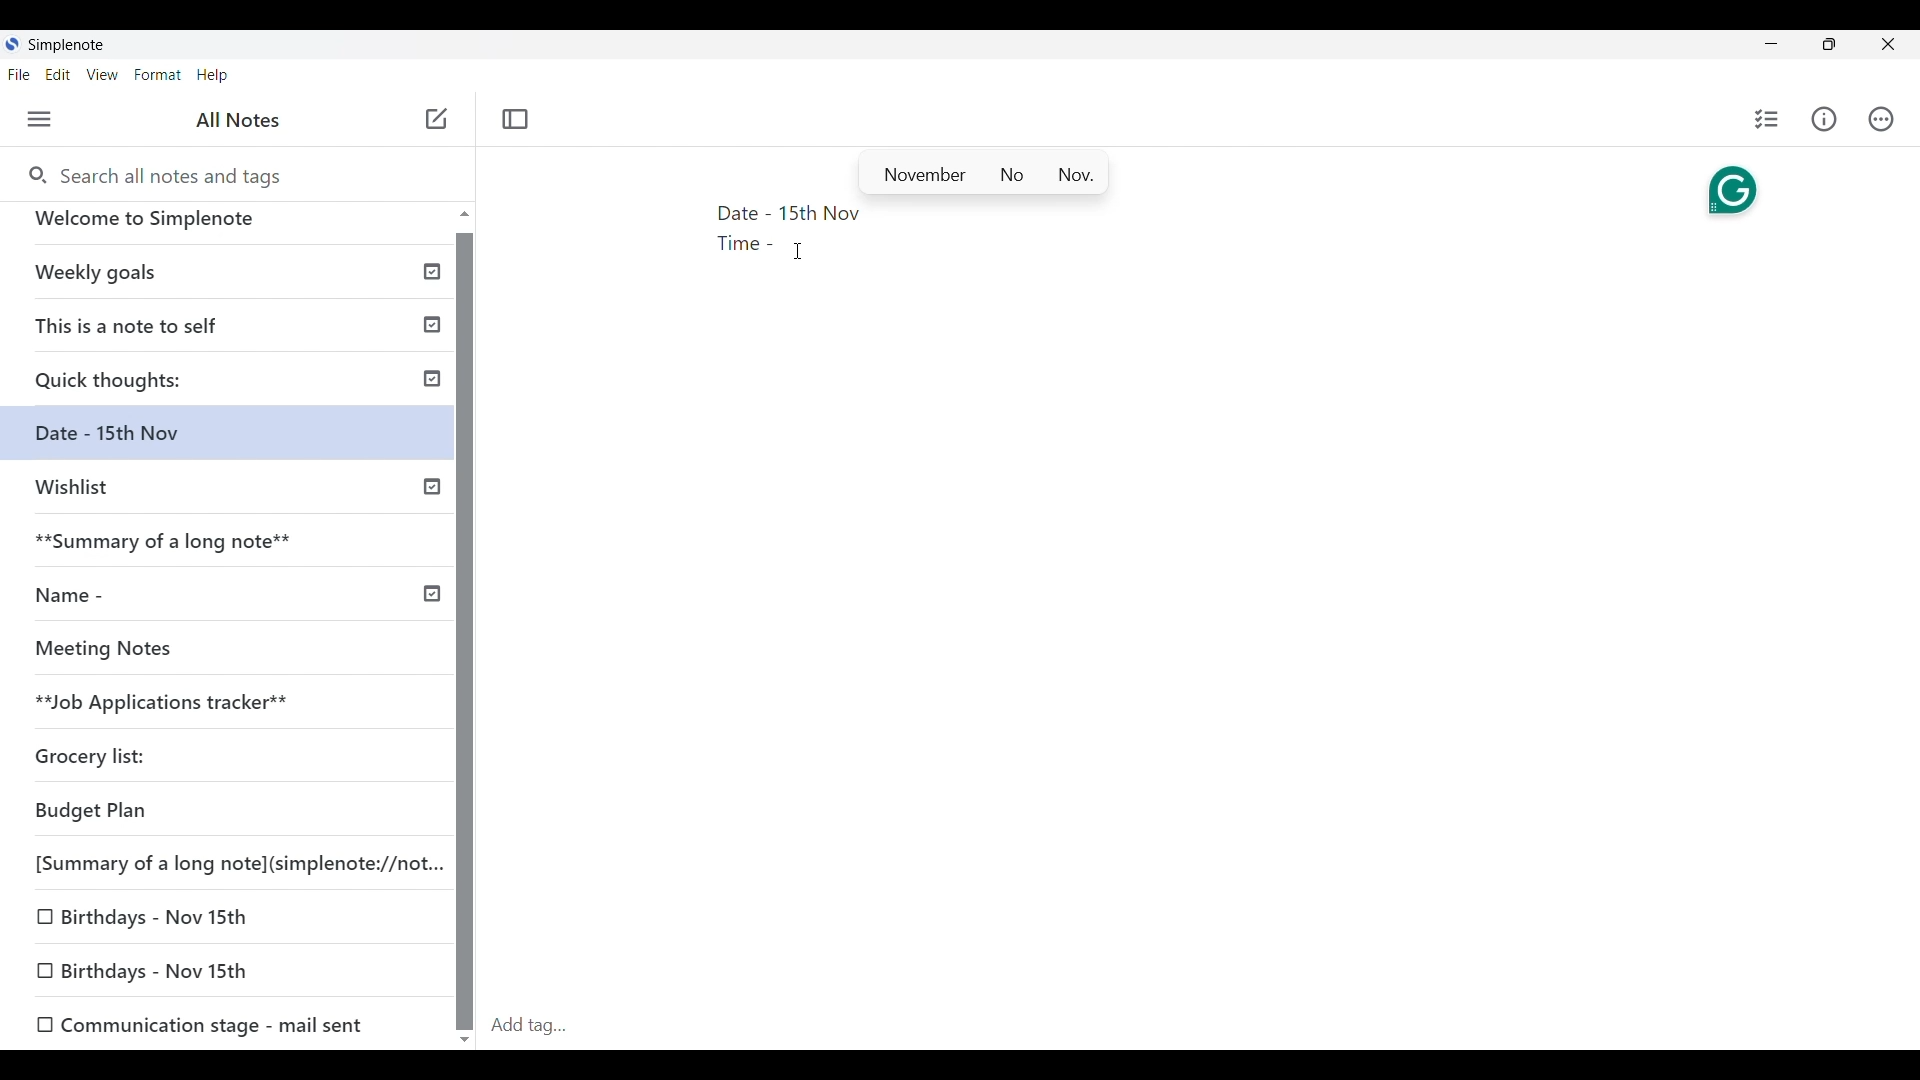  I want to click on Show interface in a smaller tab, so click(1829, 44).